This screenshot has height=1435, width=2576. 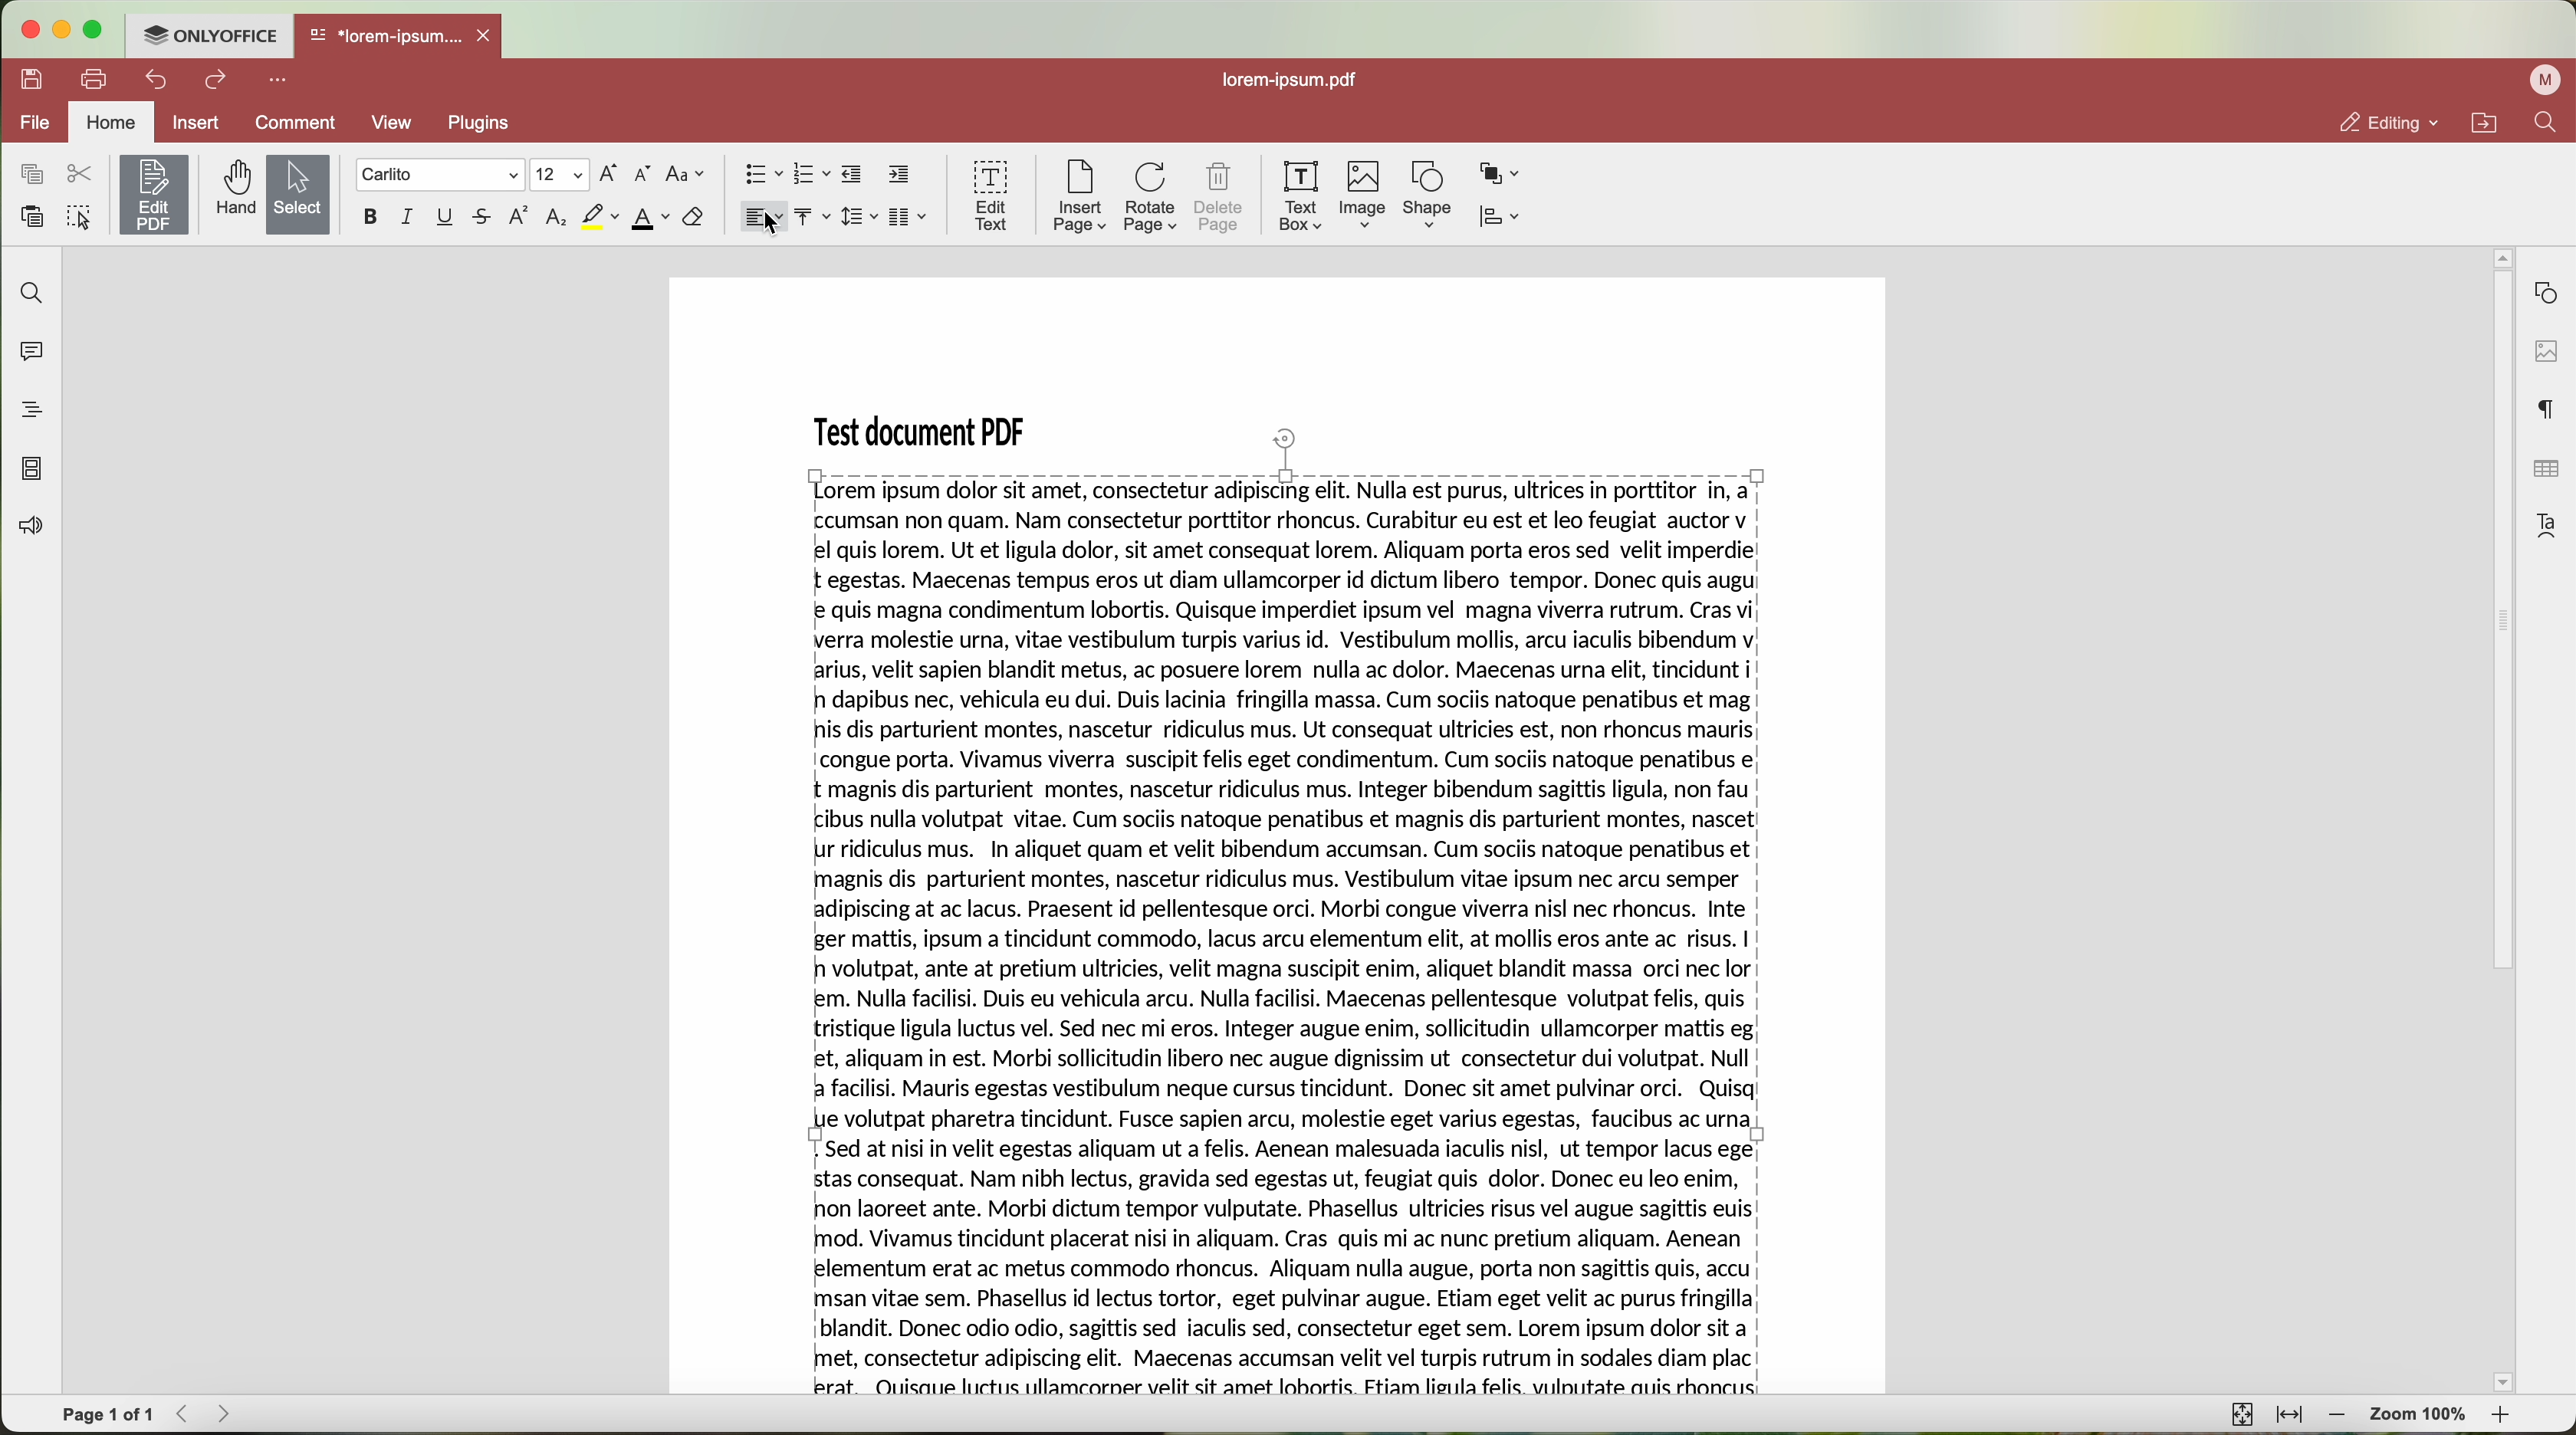 What do you see at coordinates (97, 30) in the screenshot?
I see `maximize` at bounding box center [97, 30].